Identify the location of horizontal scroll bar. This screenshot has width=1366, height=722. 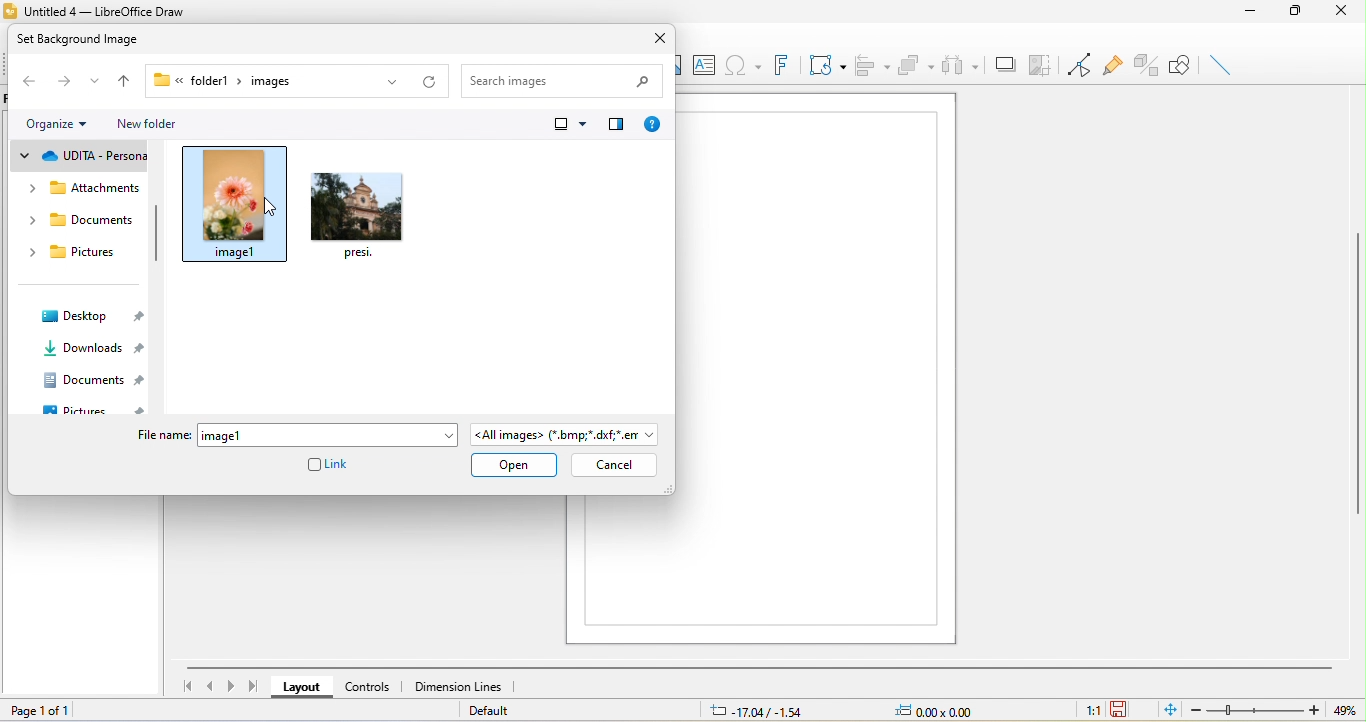
(753, 668).